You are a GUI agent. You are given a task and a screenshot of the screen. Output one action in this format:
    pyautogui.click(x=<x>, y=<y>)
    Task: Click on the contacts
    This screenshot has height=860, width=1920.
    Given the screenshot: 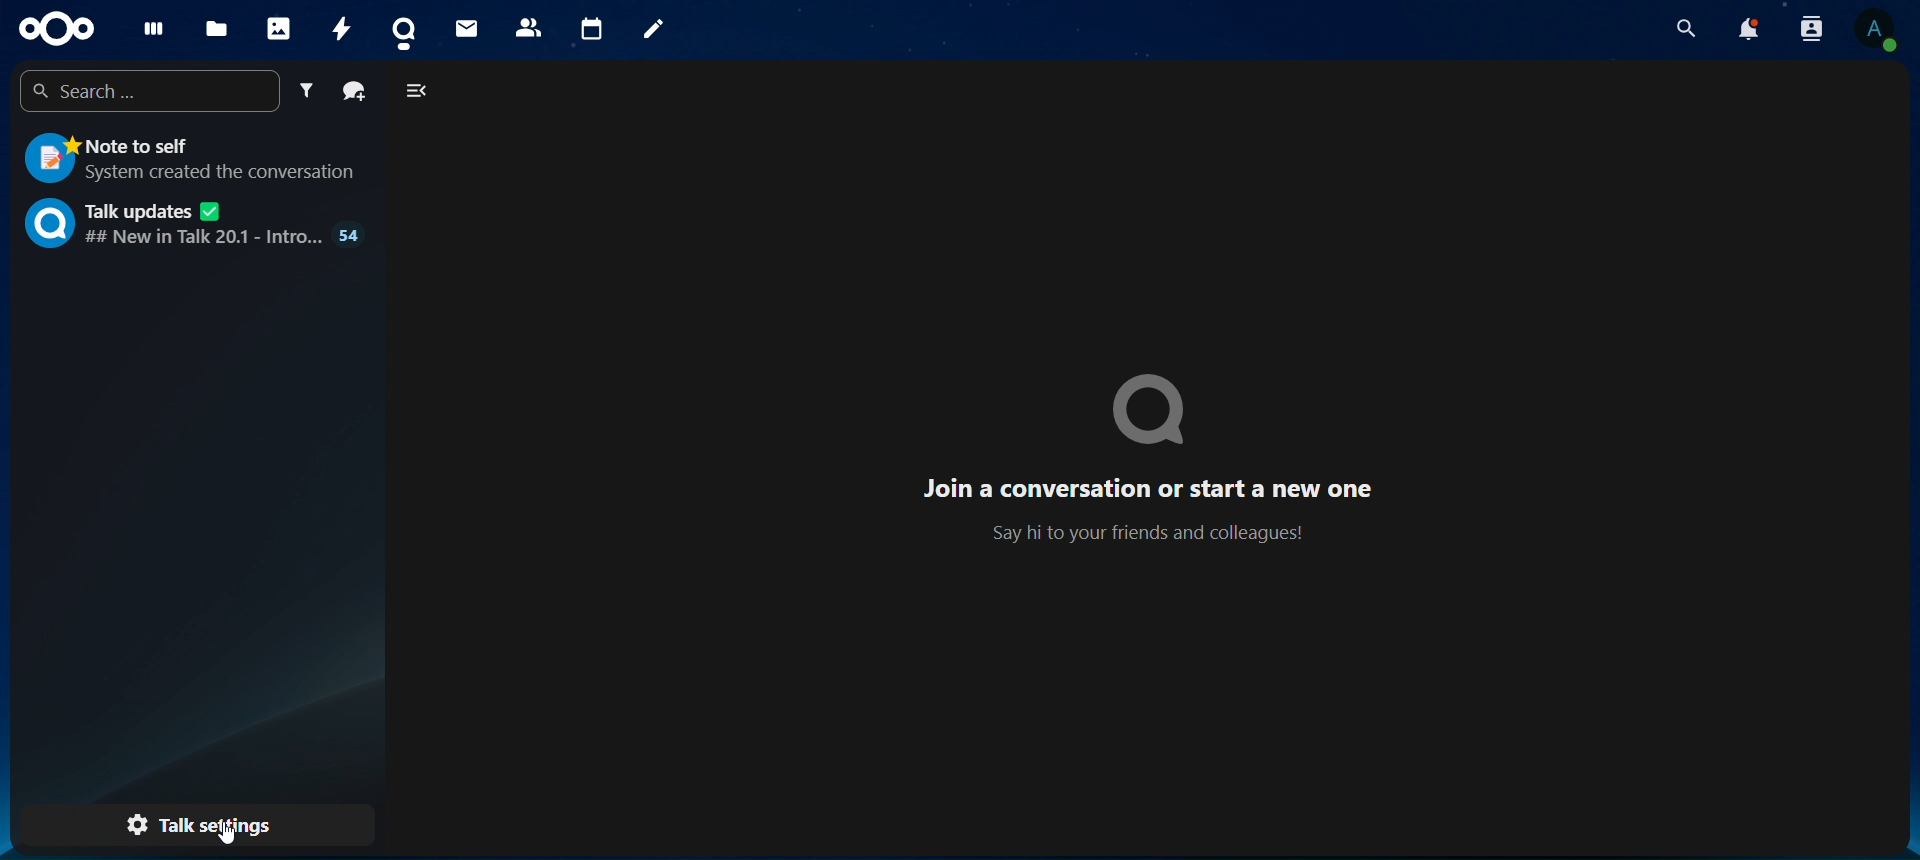 What is the action you would take?
    pyautogui.click(x=1813, y=31)
    